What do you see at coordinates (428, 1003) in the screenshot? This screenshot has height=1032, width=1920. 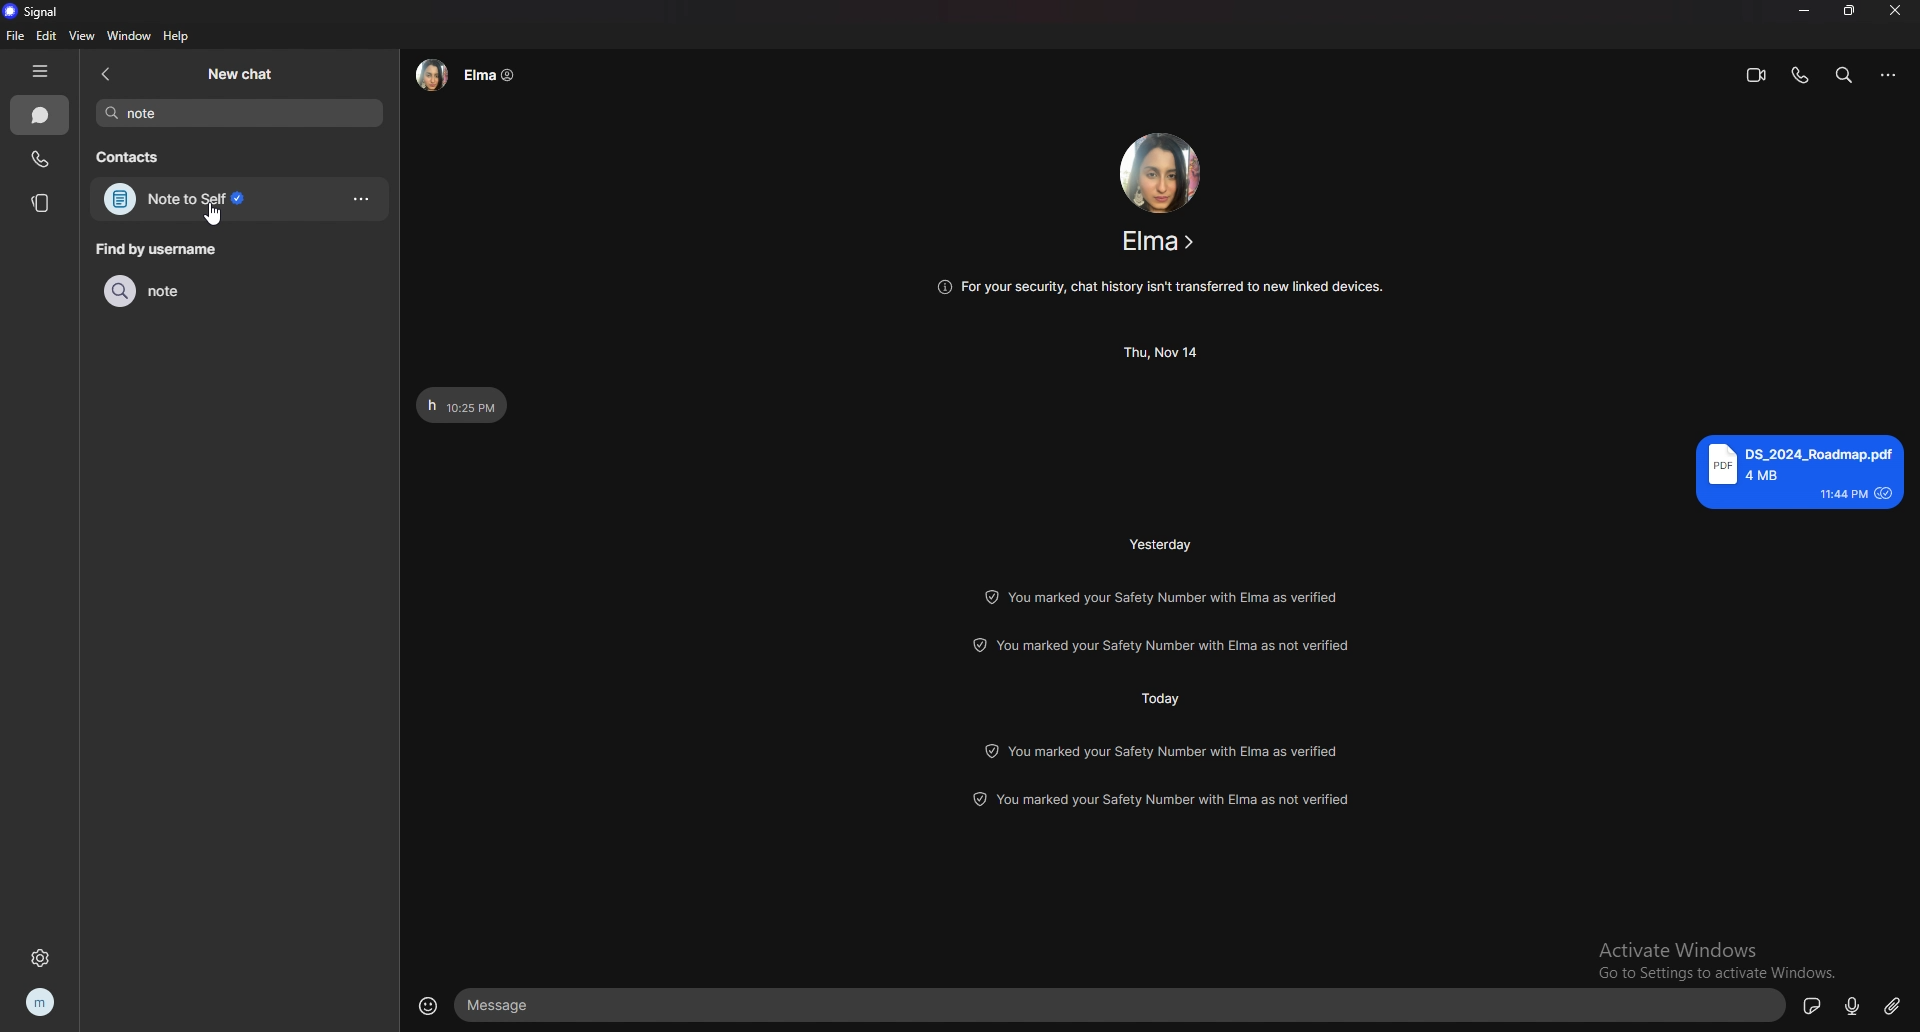 I see `emojis` at bounding box center [428, 1003].